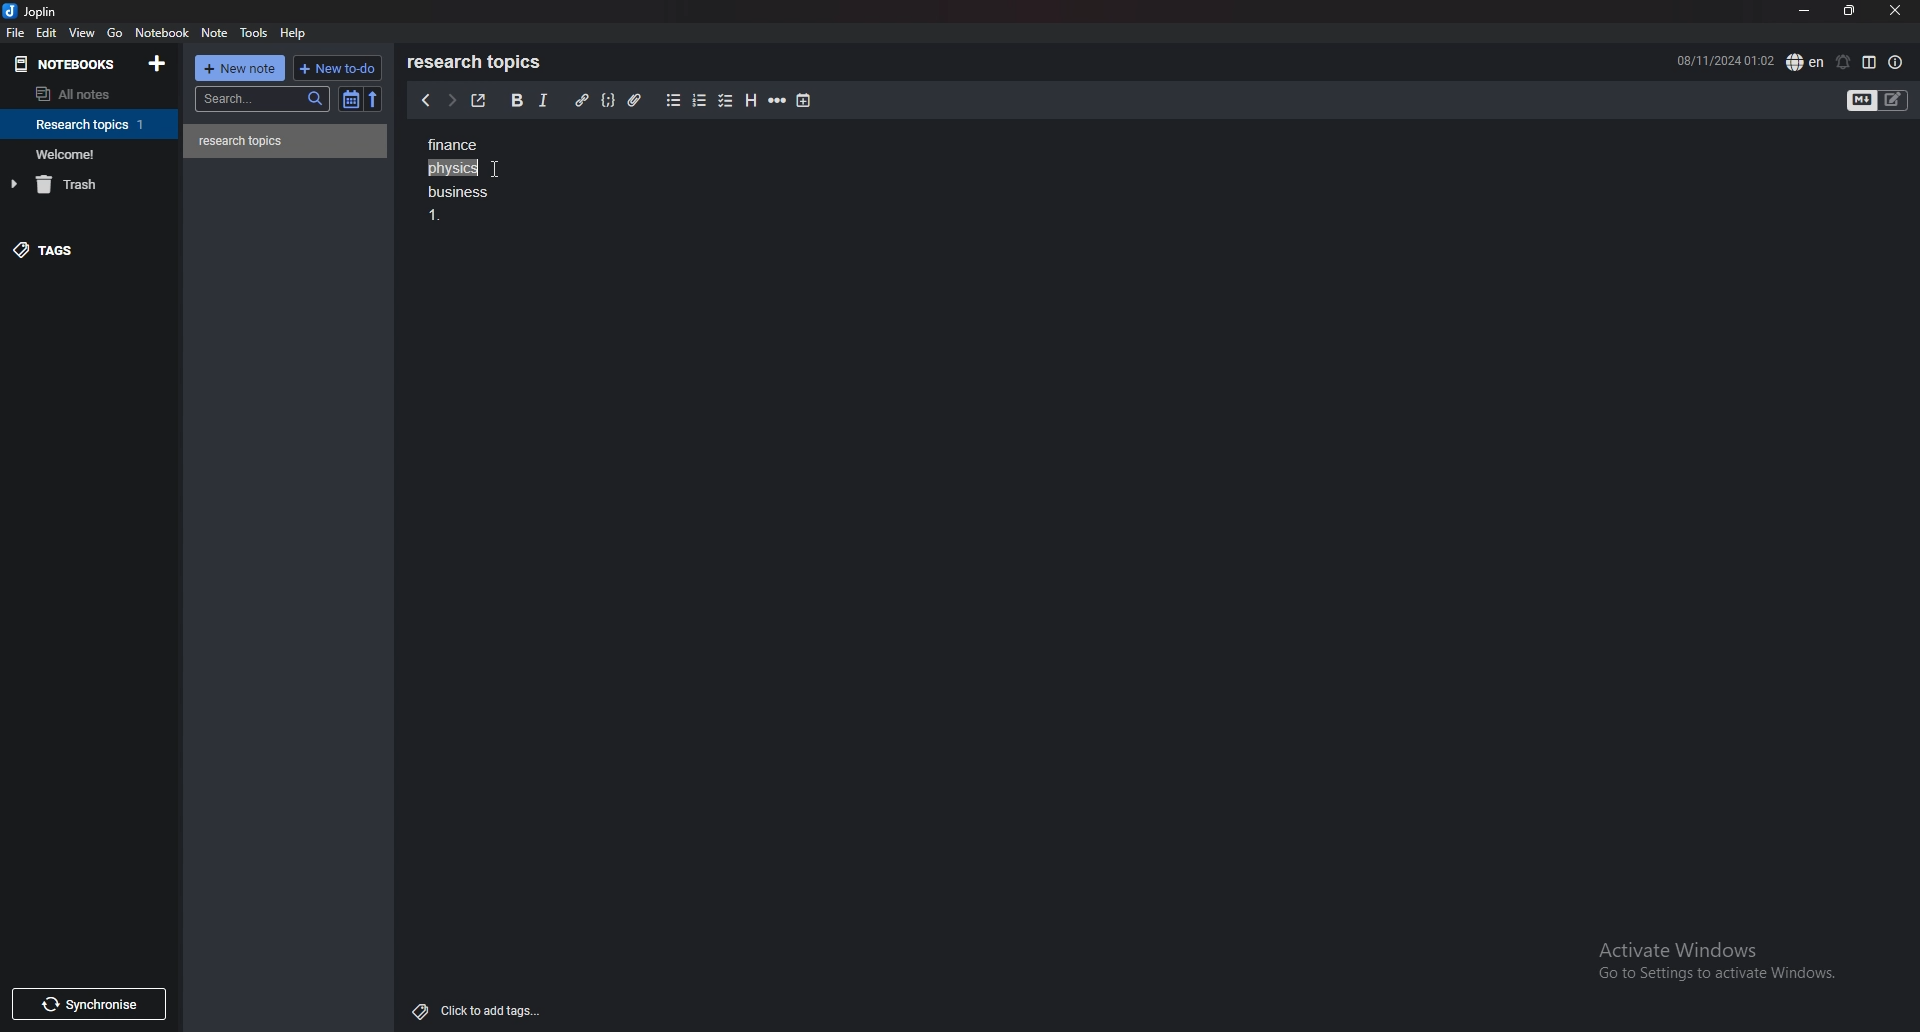 The width and height of the screenshot is (1920, 1032). Describe the element at coordinates (673, 101) in the screenshot. I see `bullet list` at that location.